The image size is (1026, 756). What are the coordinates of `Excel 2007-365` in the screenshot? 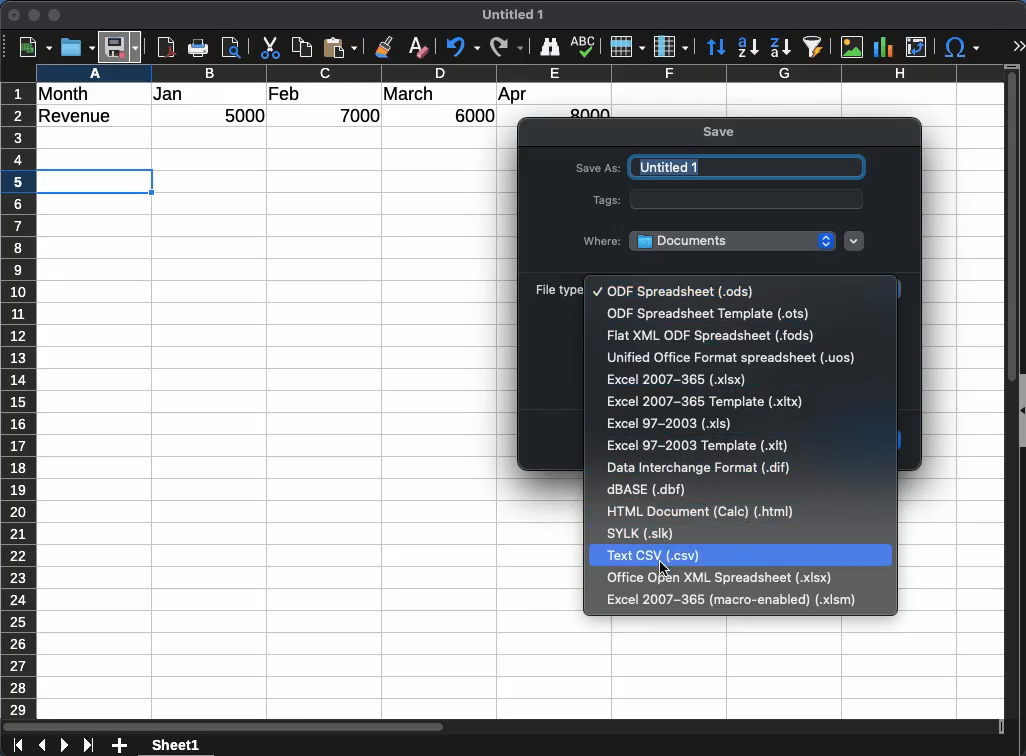 It's located at (732, 599).